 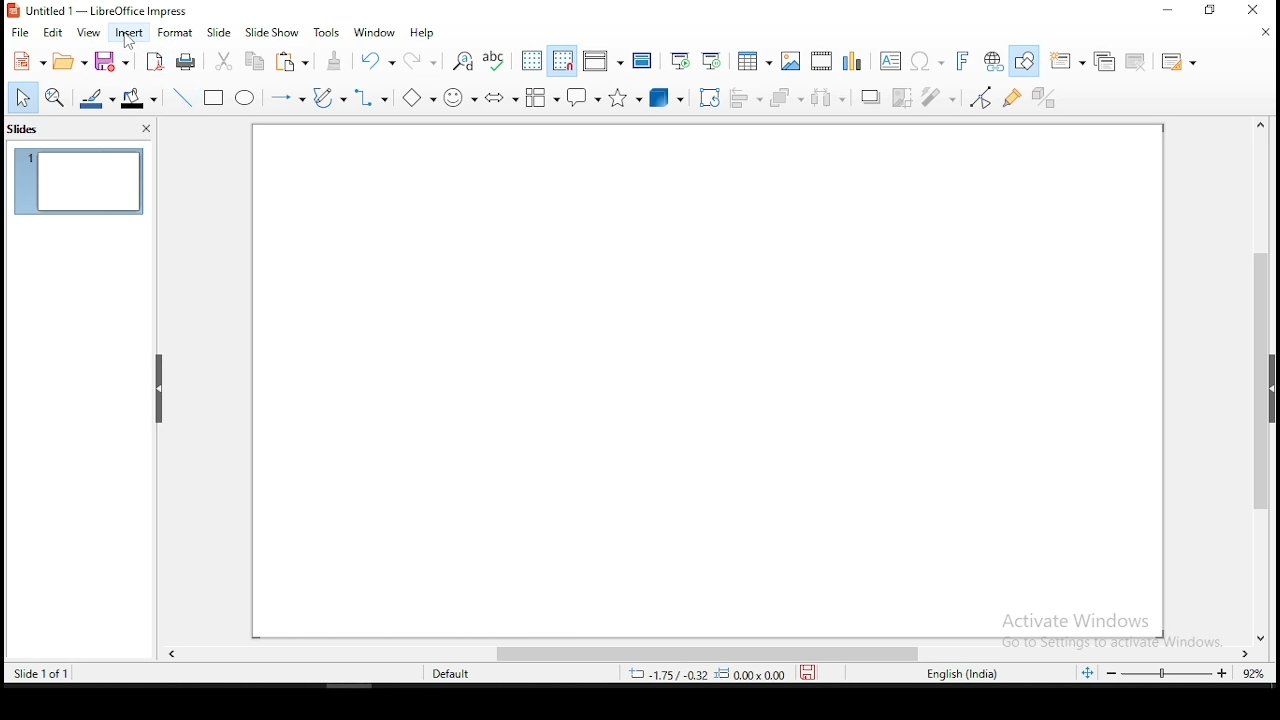 I want to click on insert hyperlink, so click(x=995, y=62).